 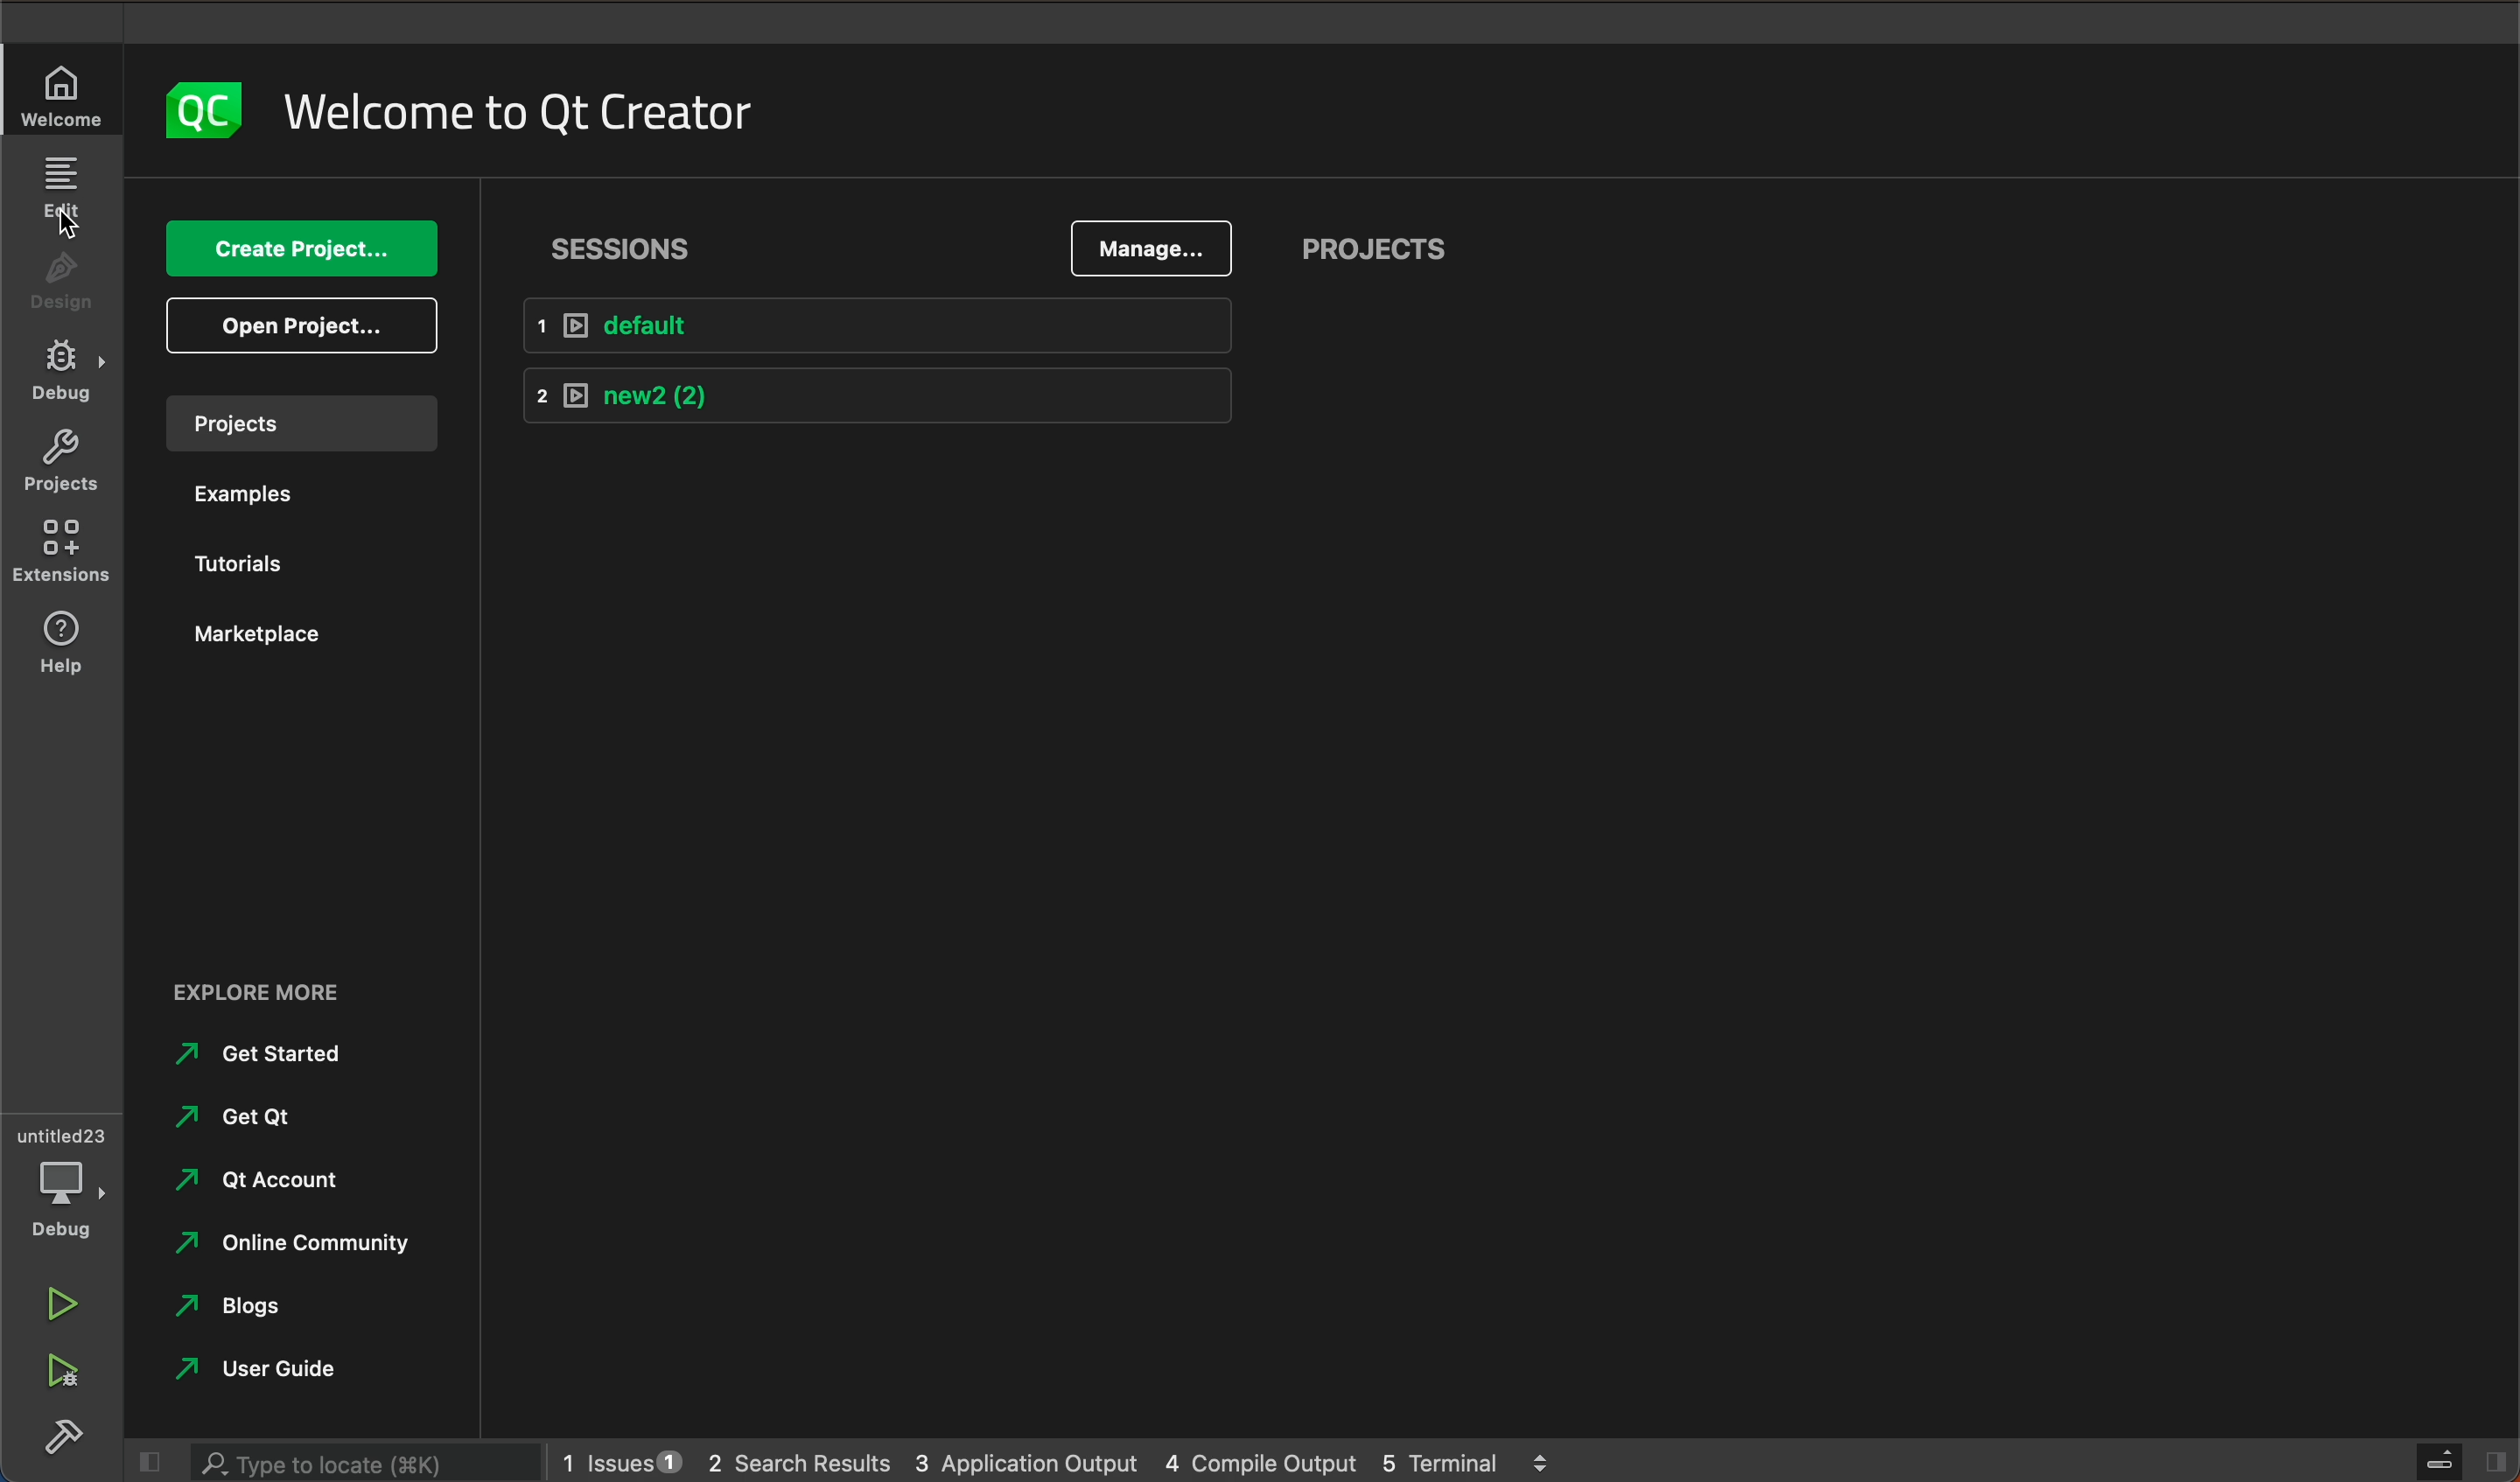 What do you see at coordinates (60, 465) in the screenshot?
I see `projects` at bounding box center [60, 465].